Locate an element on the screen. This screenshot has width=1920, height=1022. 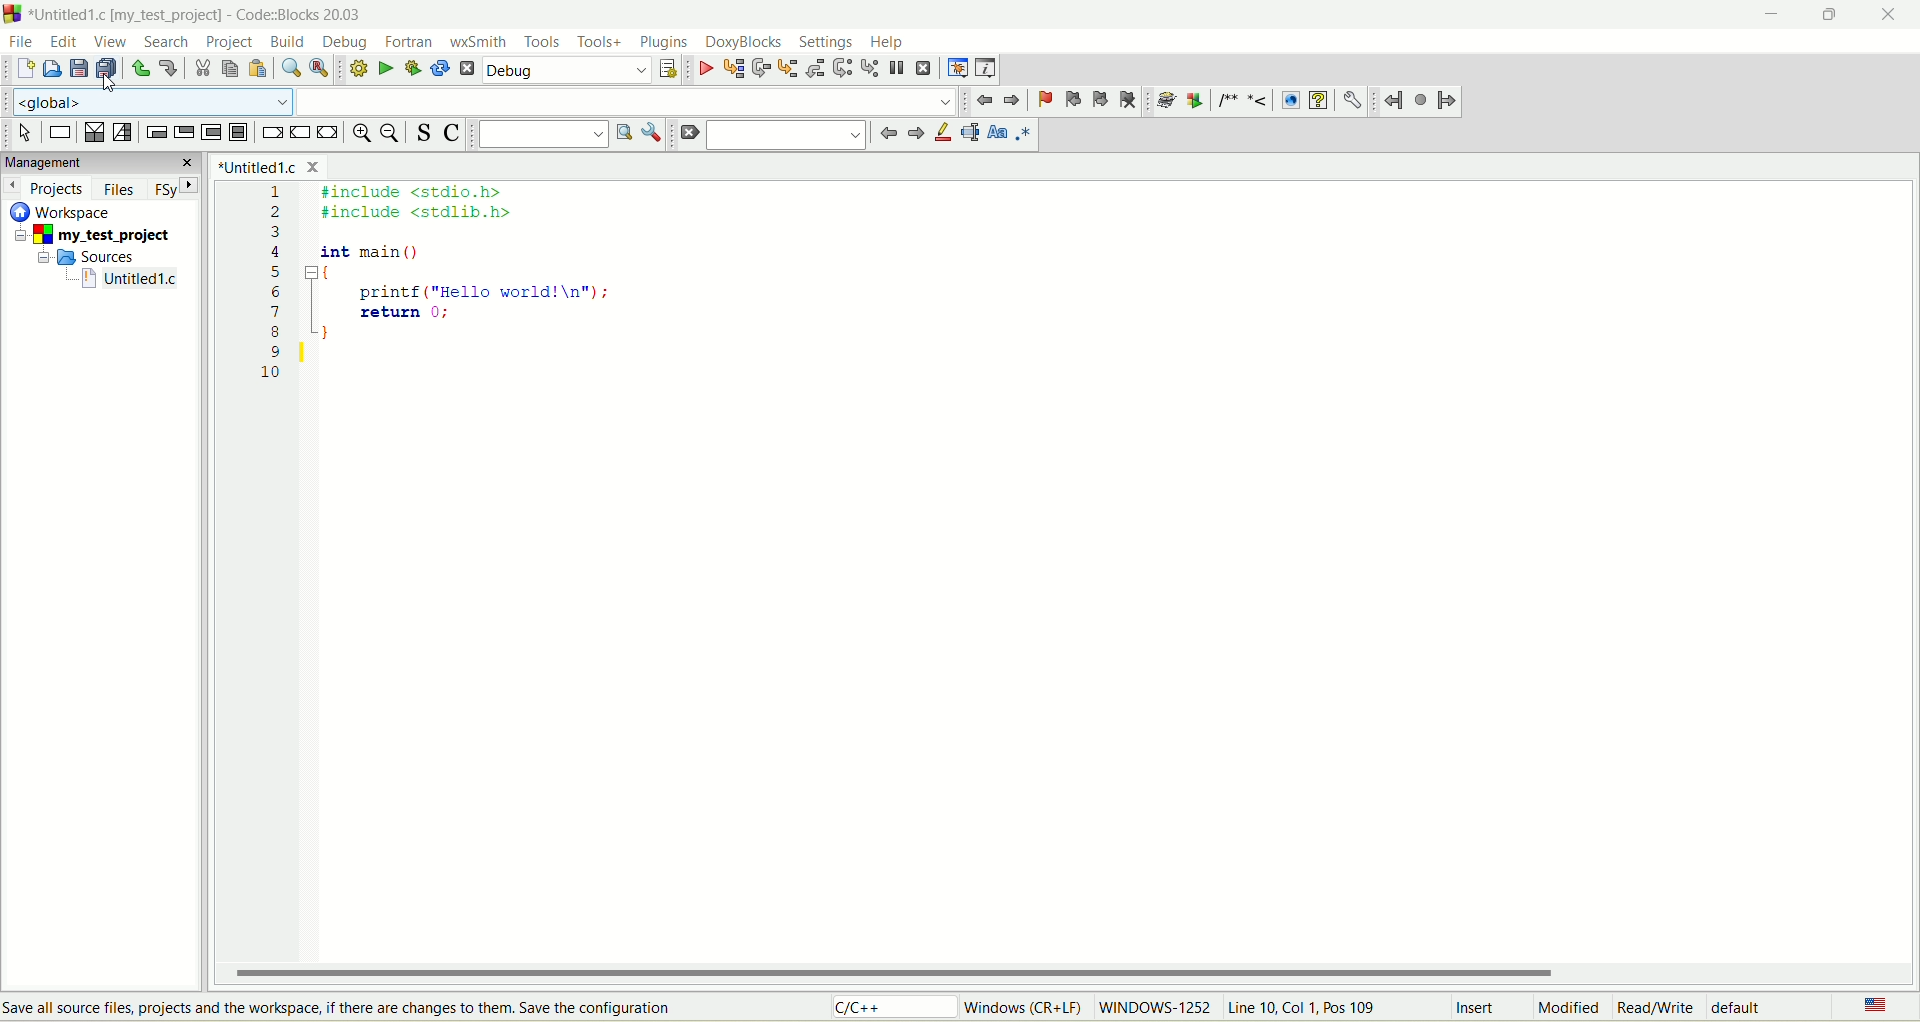
undo is located at coordinates (141, 68).